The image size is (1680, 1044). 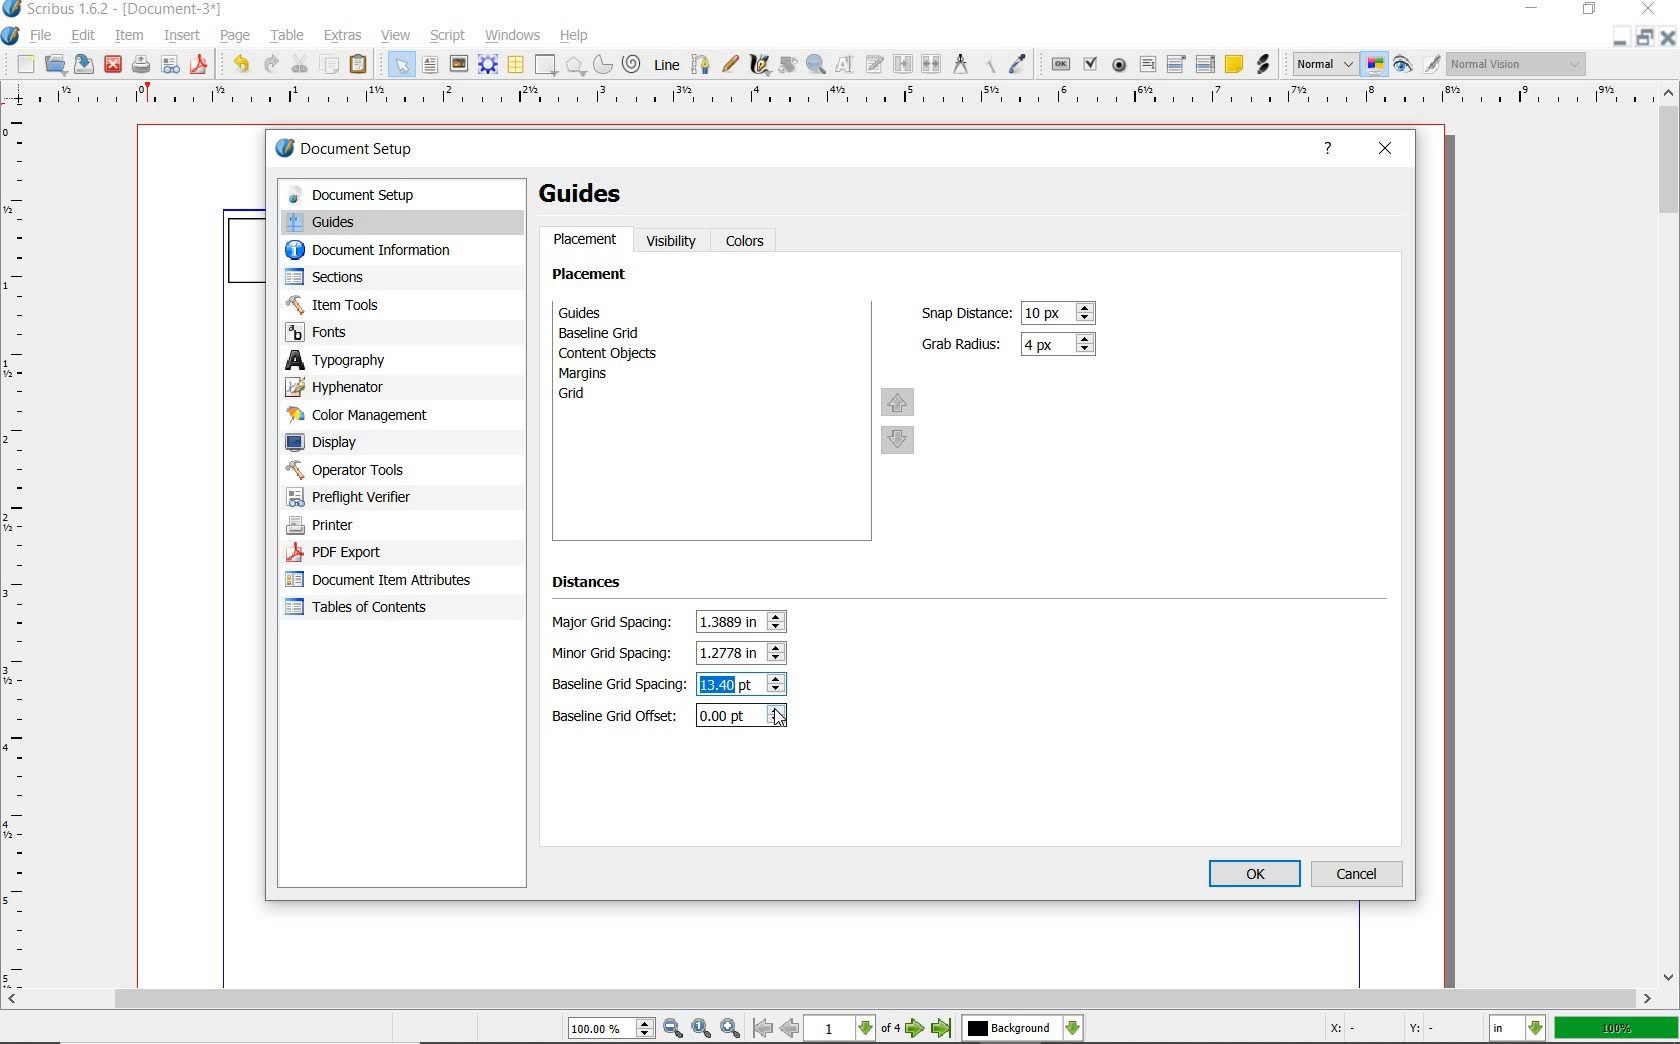 I want to click on pdf text field, so click(x=1148, y=64).